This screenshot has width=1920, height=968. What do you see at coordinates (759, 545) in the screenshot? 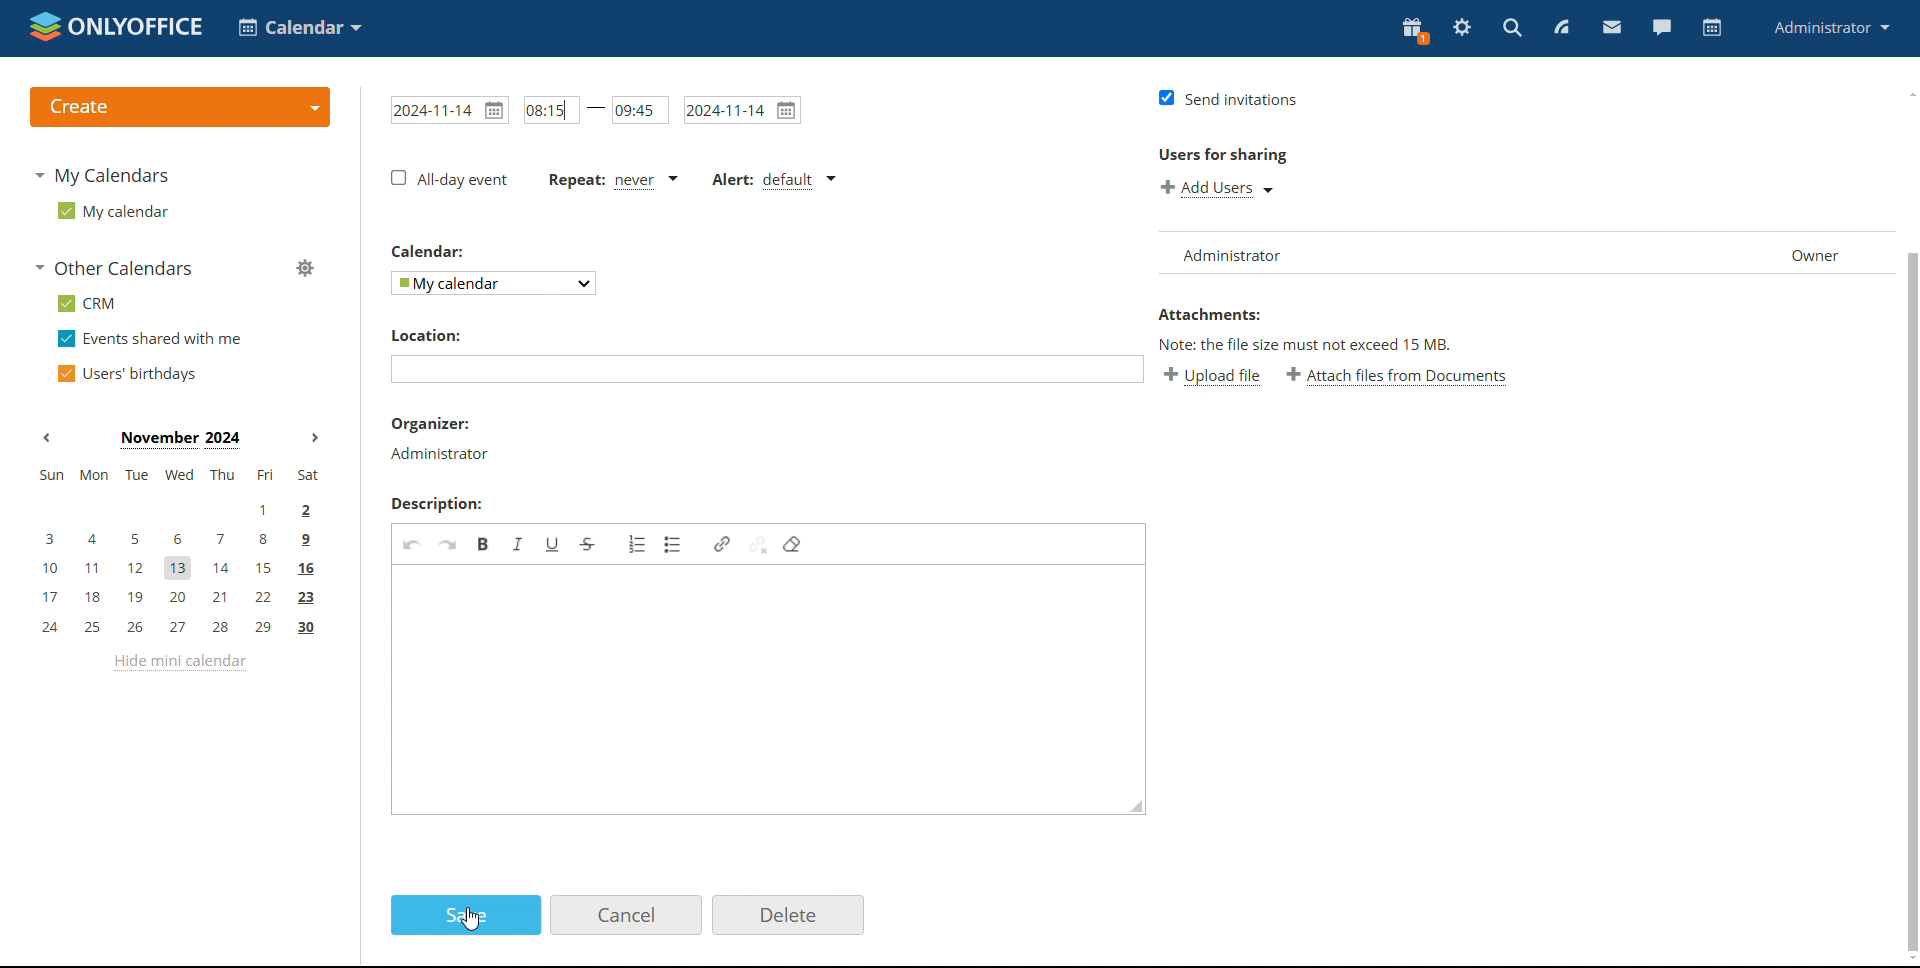
I see `Unlink` at bounding box center [759, 545].